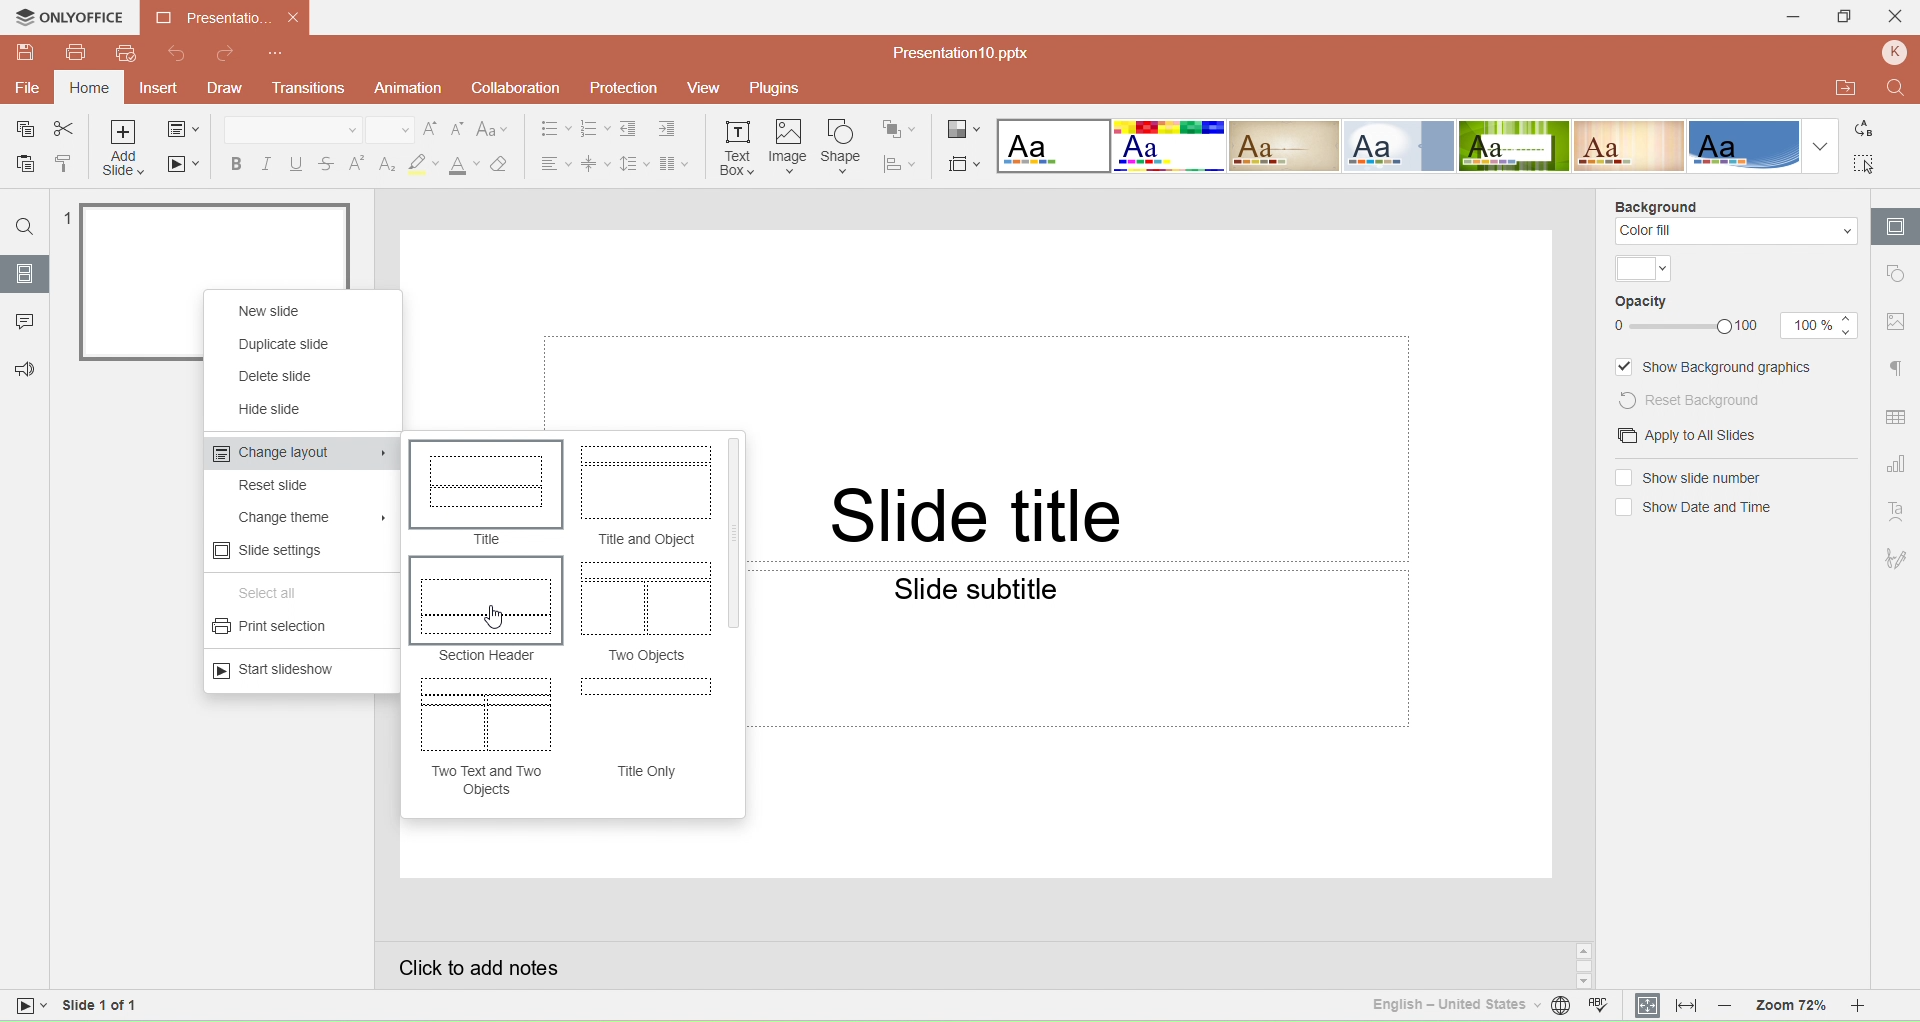  I want to click on File, so click(28, 88).